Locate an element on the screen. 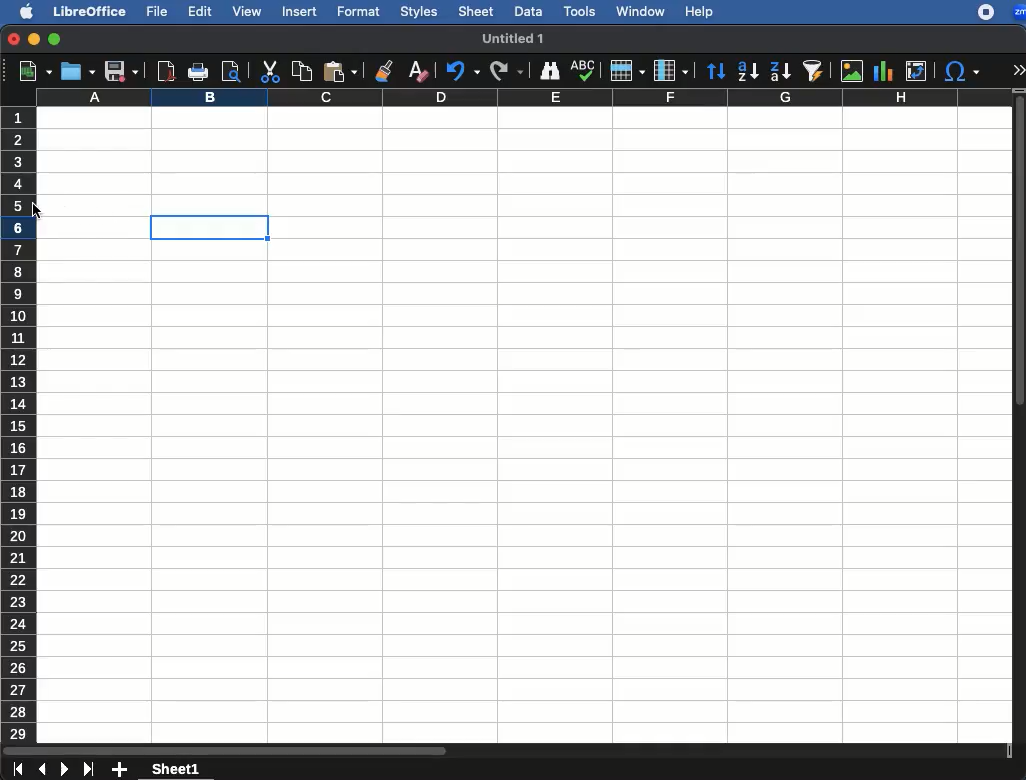 The image size is (1026, 780). finder is located at coordinates (550, 71).